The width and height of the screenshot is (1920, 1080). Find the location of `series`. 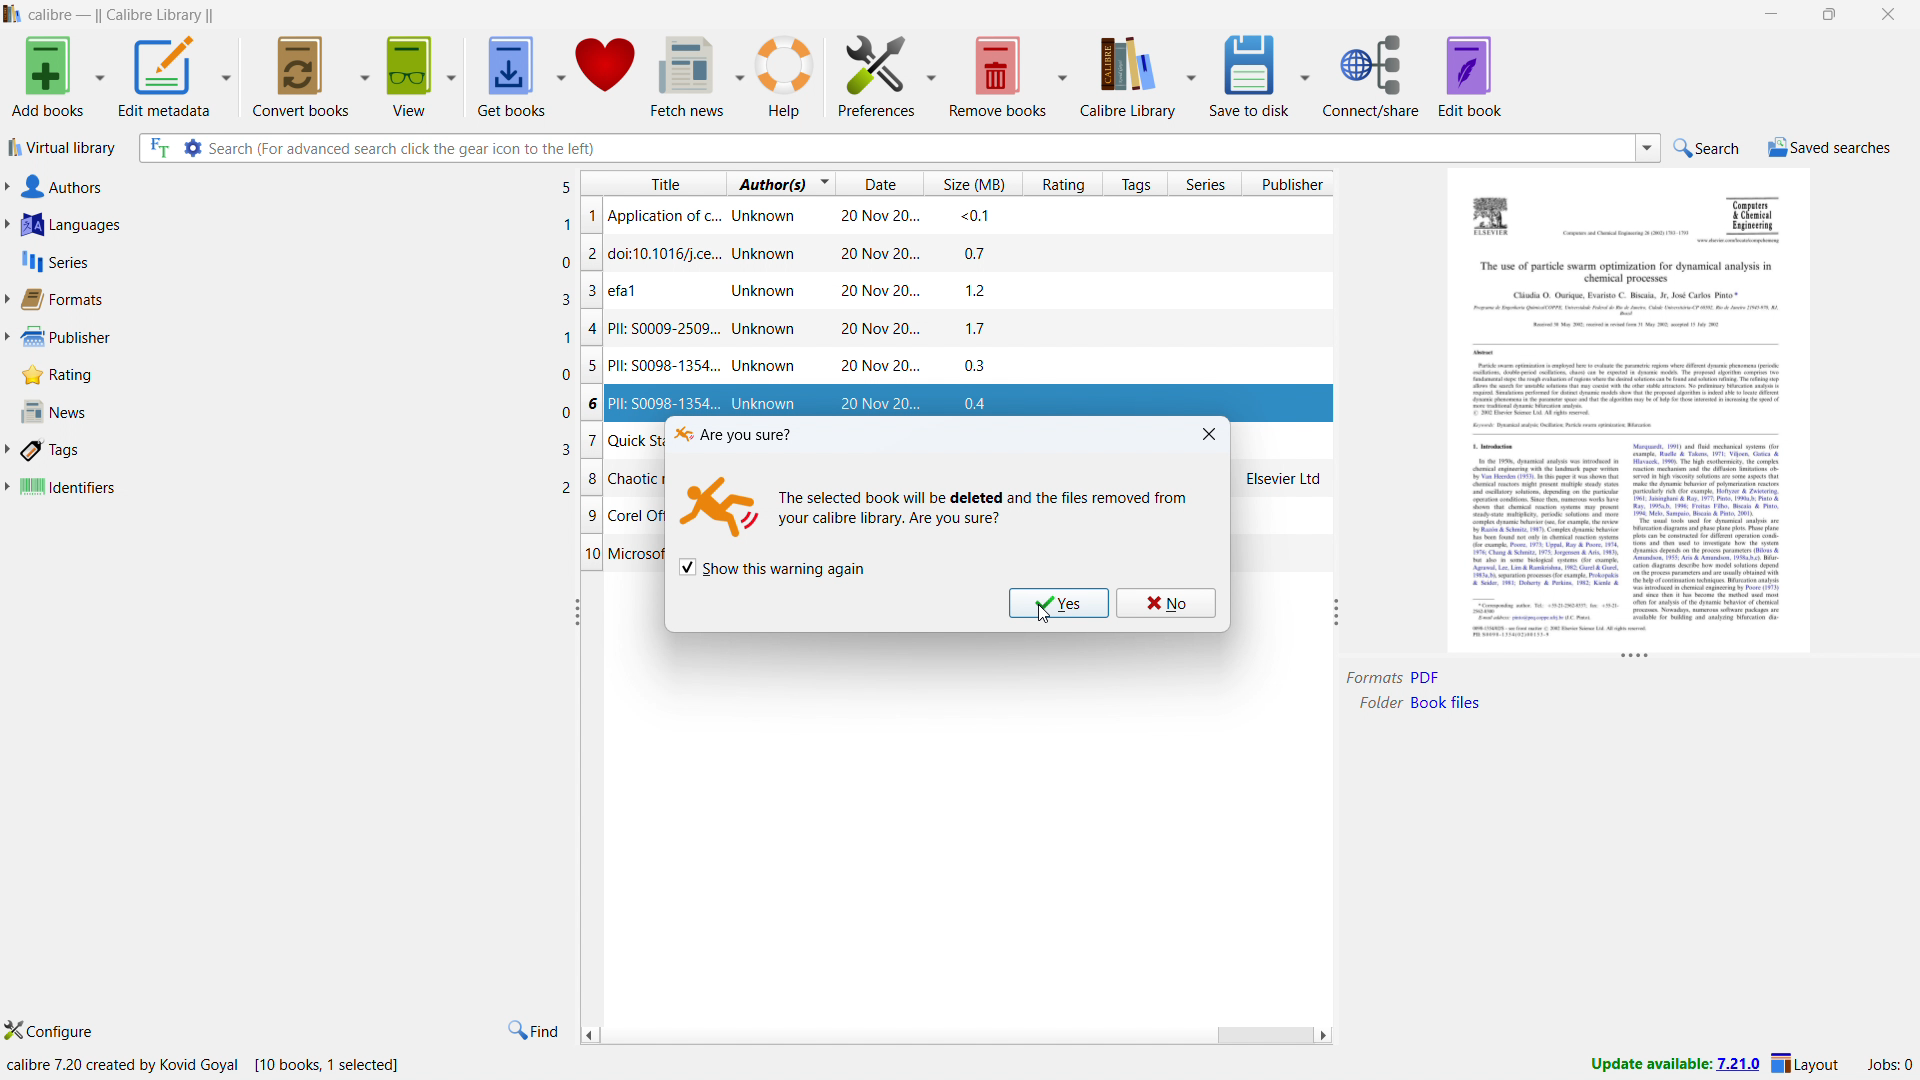

series is located at coordinates (296, 261).